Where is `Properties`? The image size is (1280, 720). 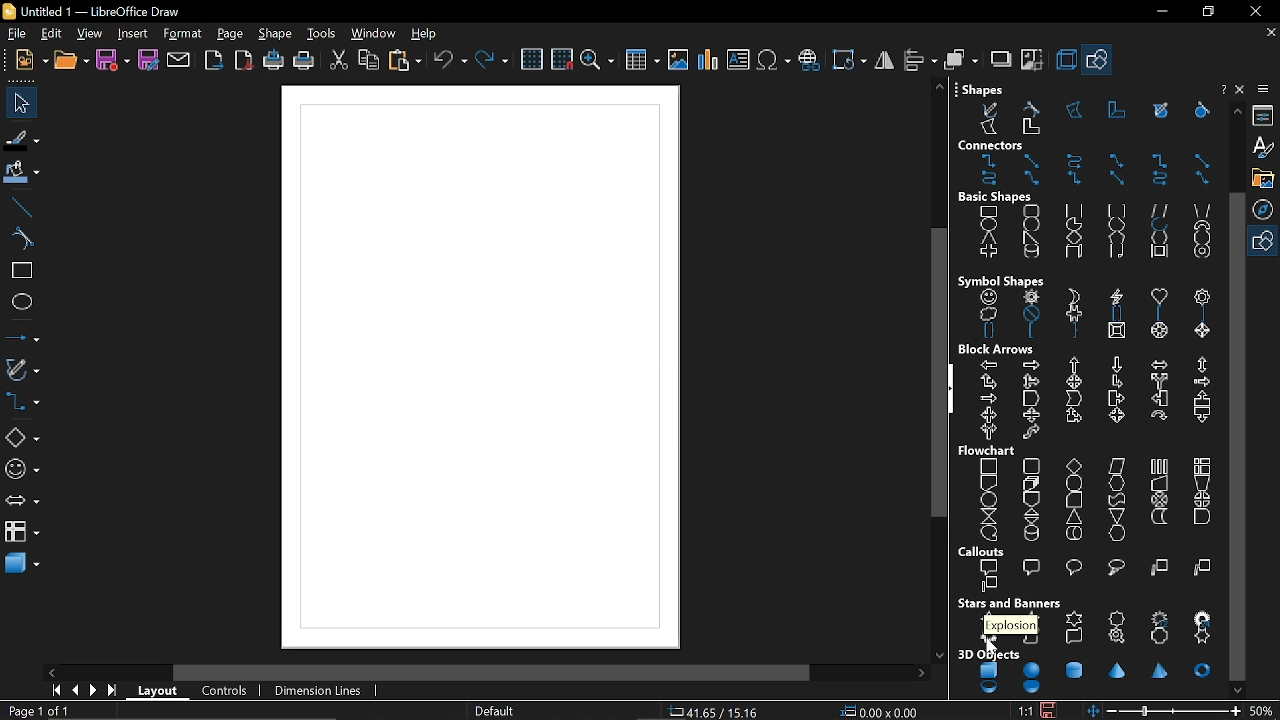
Properties is located at coordinates (1265, 114).